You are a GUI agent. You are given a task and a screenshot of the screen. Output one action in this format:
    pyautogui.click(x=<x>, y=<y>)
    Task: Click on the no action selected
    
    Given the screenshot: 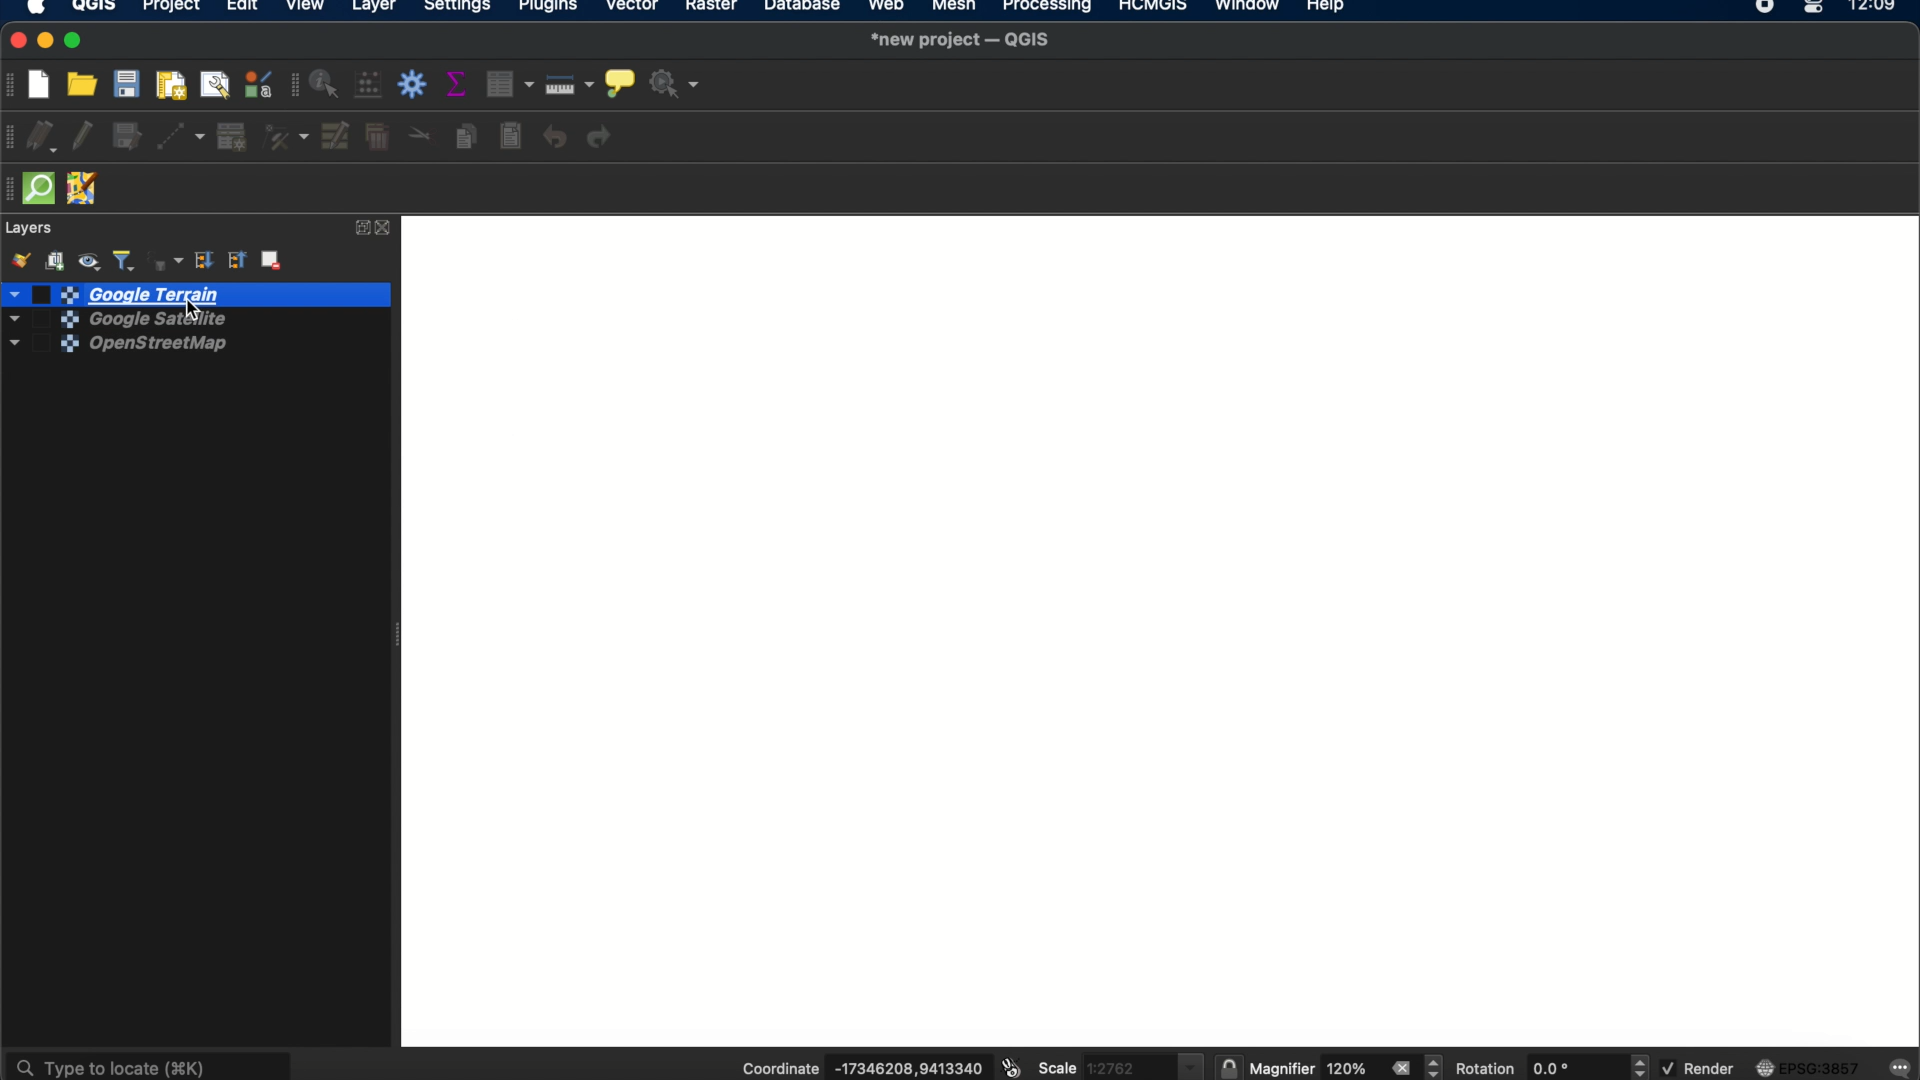 What is the action you would take?
    pyautogui.click(x=674, y=85)
    